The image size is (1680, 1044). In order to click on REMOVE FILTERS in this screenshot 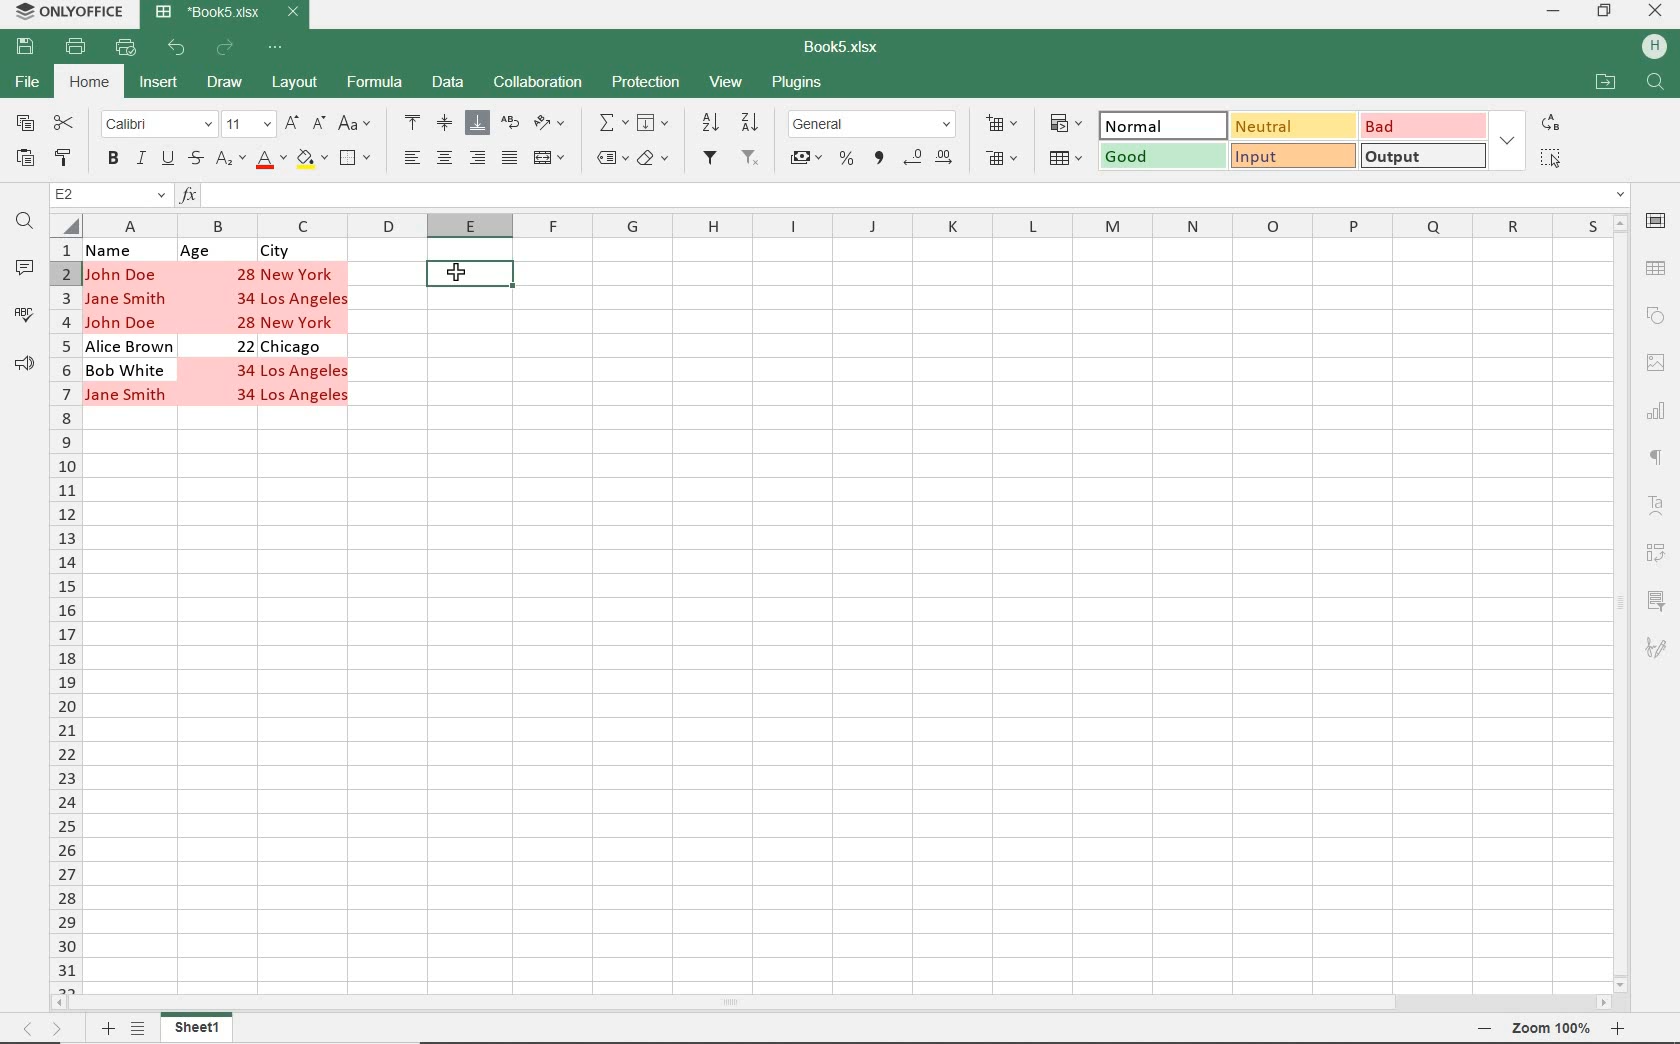, I will do `click(754, 160)`.